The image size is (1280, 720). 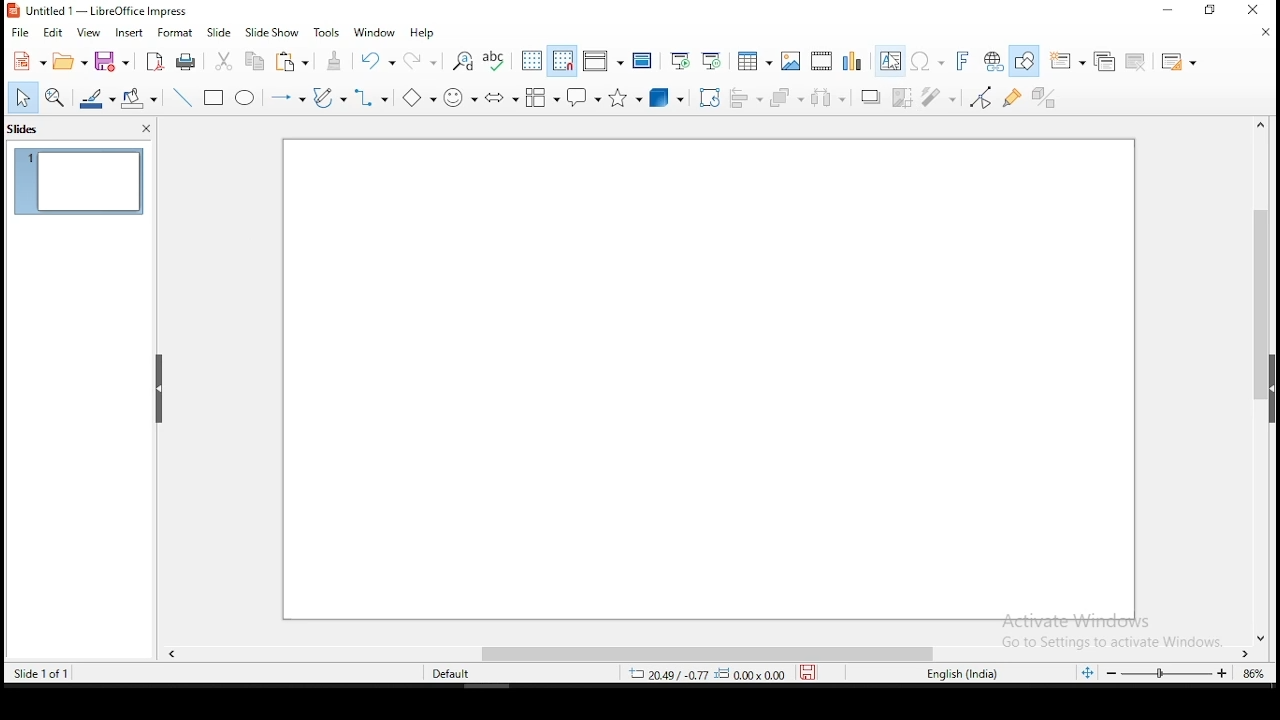 What do you see at coordinates (1210, 11) in the screenshot?
I see `restore` at bounding box center [1210, 11].